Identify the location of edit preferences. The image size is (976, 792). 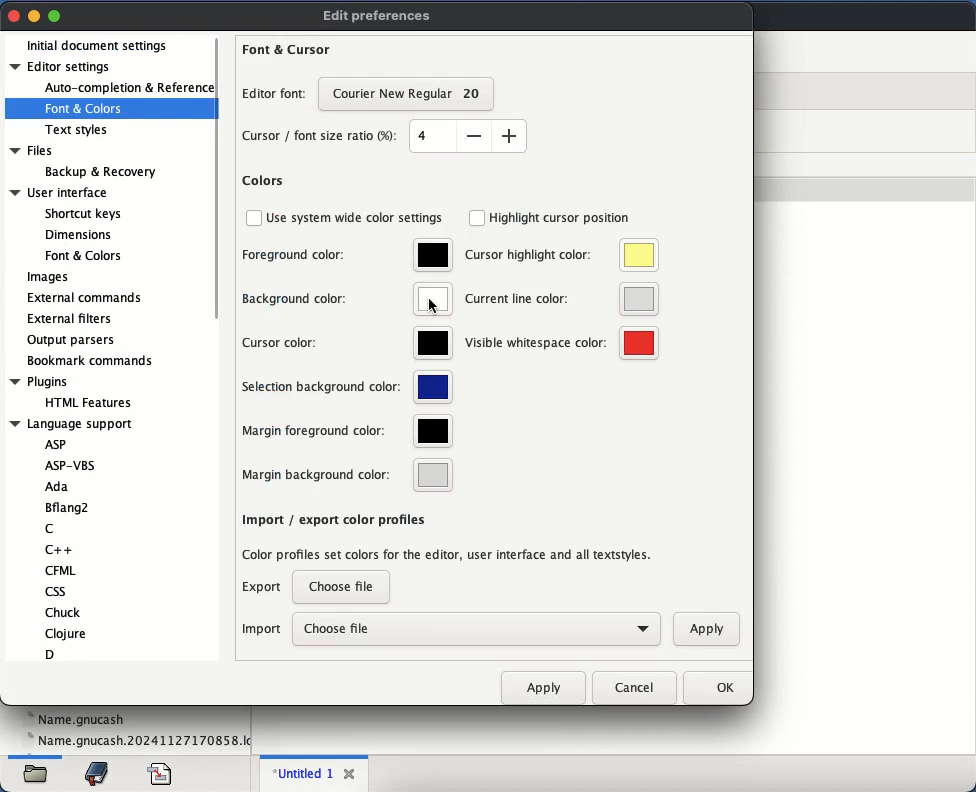
(381, 14).